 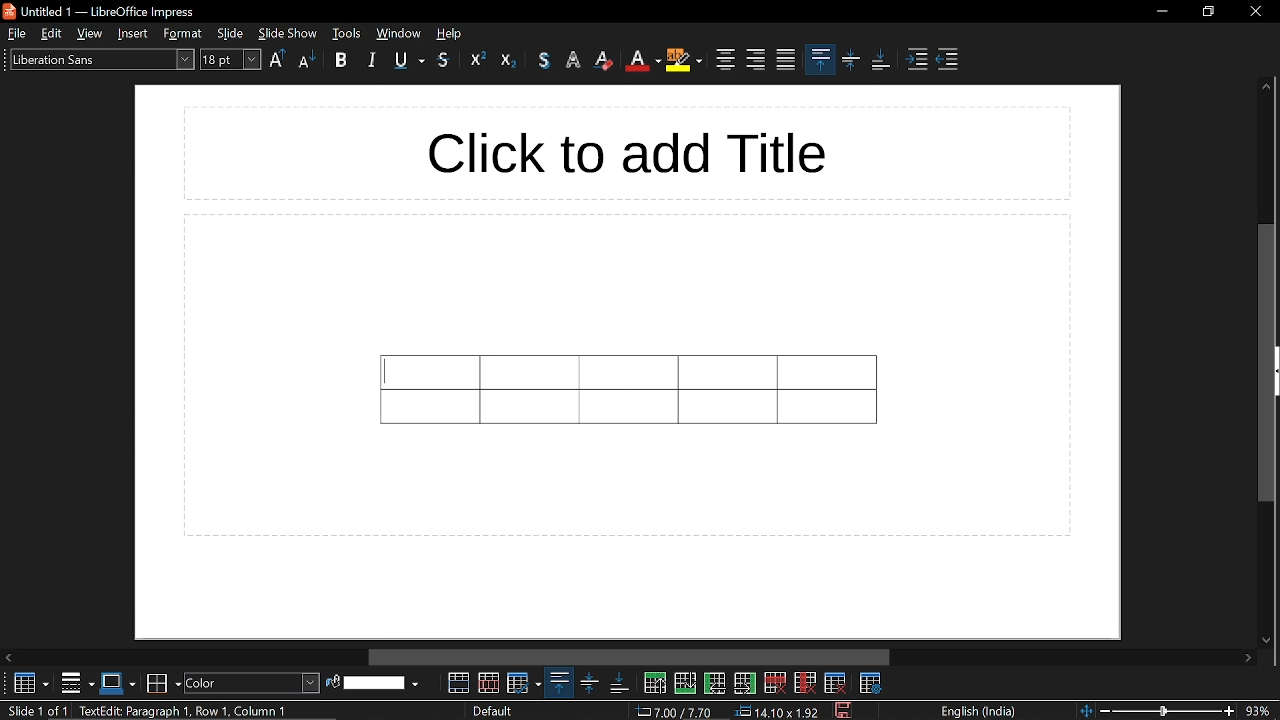 What do you see at coordinates (252, 683) in the screenshot?
I see `fill style` at bounding box center [252, 683].